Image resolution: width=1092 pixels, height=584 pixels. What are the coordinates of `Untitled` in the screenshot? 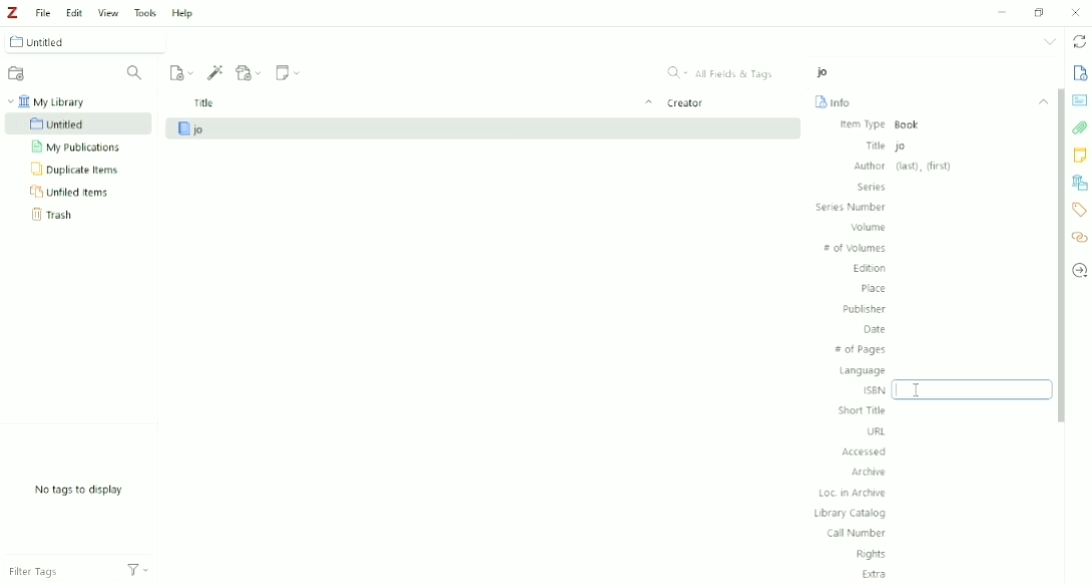 It's located at (79, 124).